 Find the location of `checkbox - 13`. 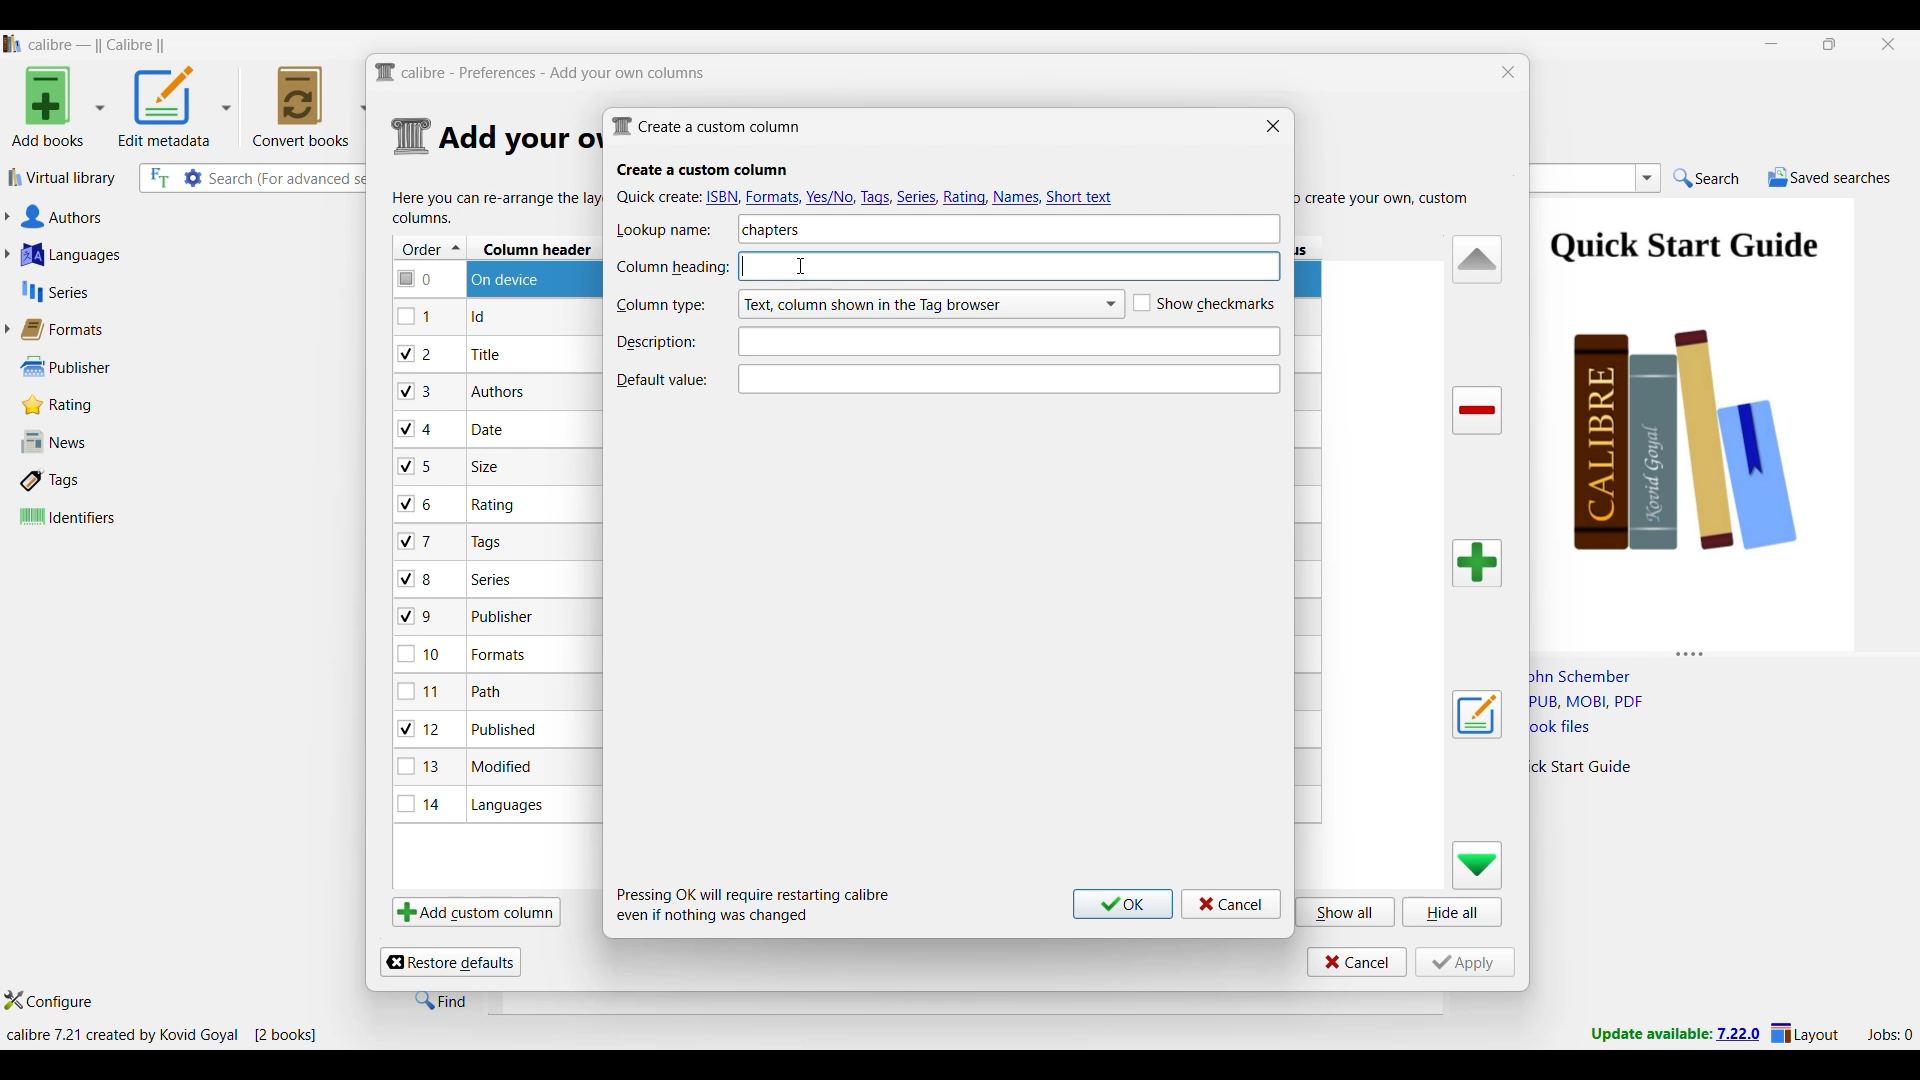

checkbox - 13 is located at coordinates (420, 766).